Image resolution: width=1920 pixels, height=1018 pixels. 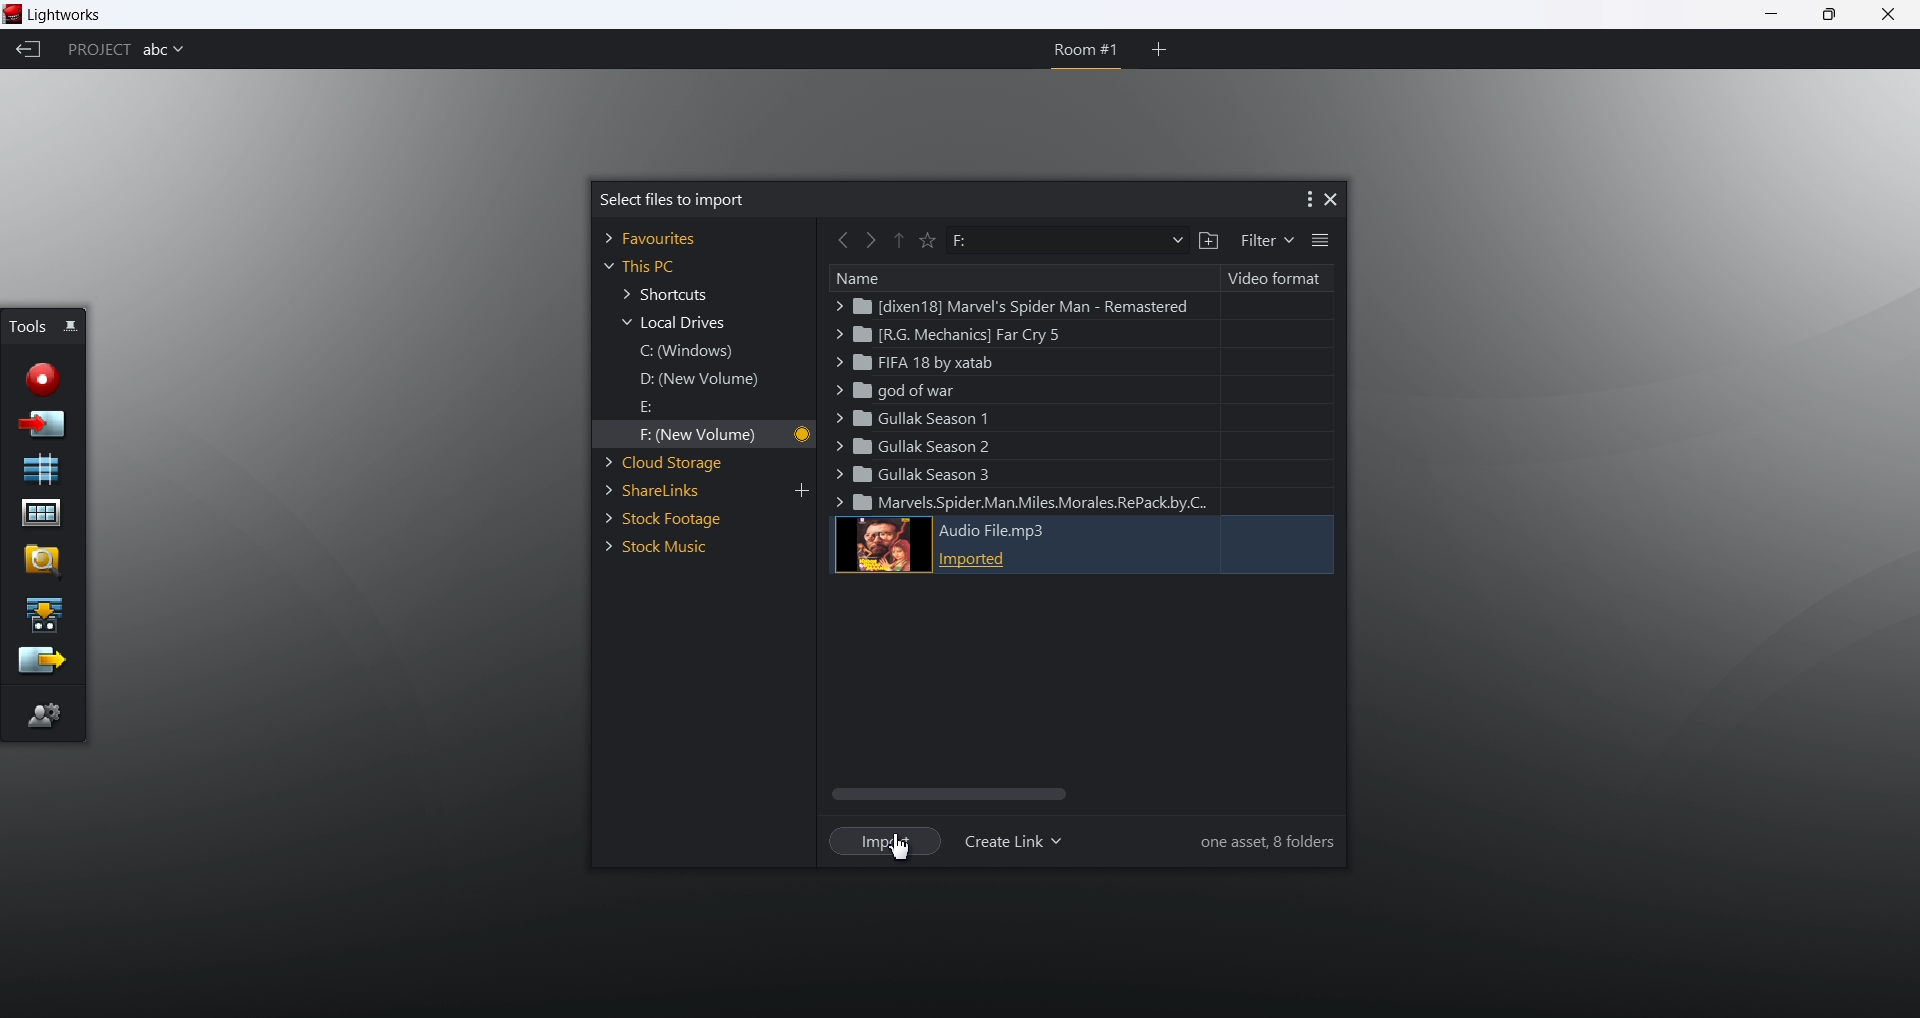 I want to click on E, so click(x=655, y=409).